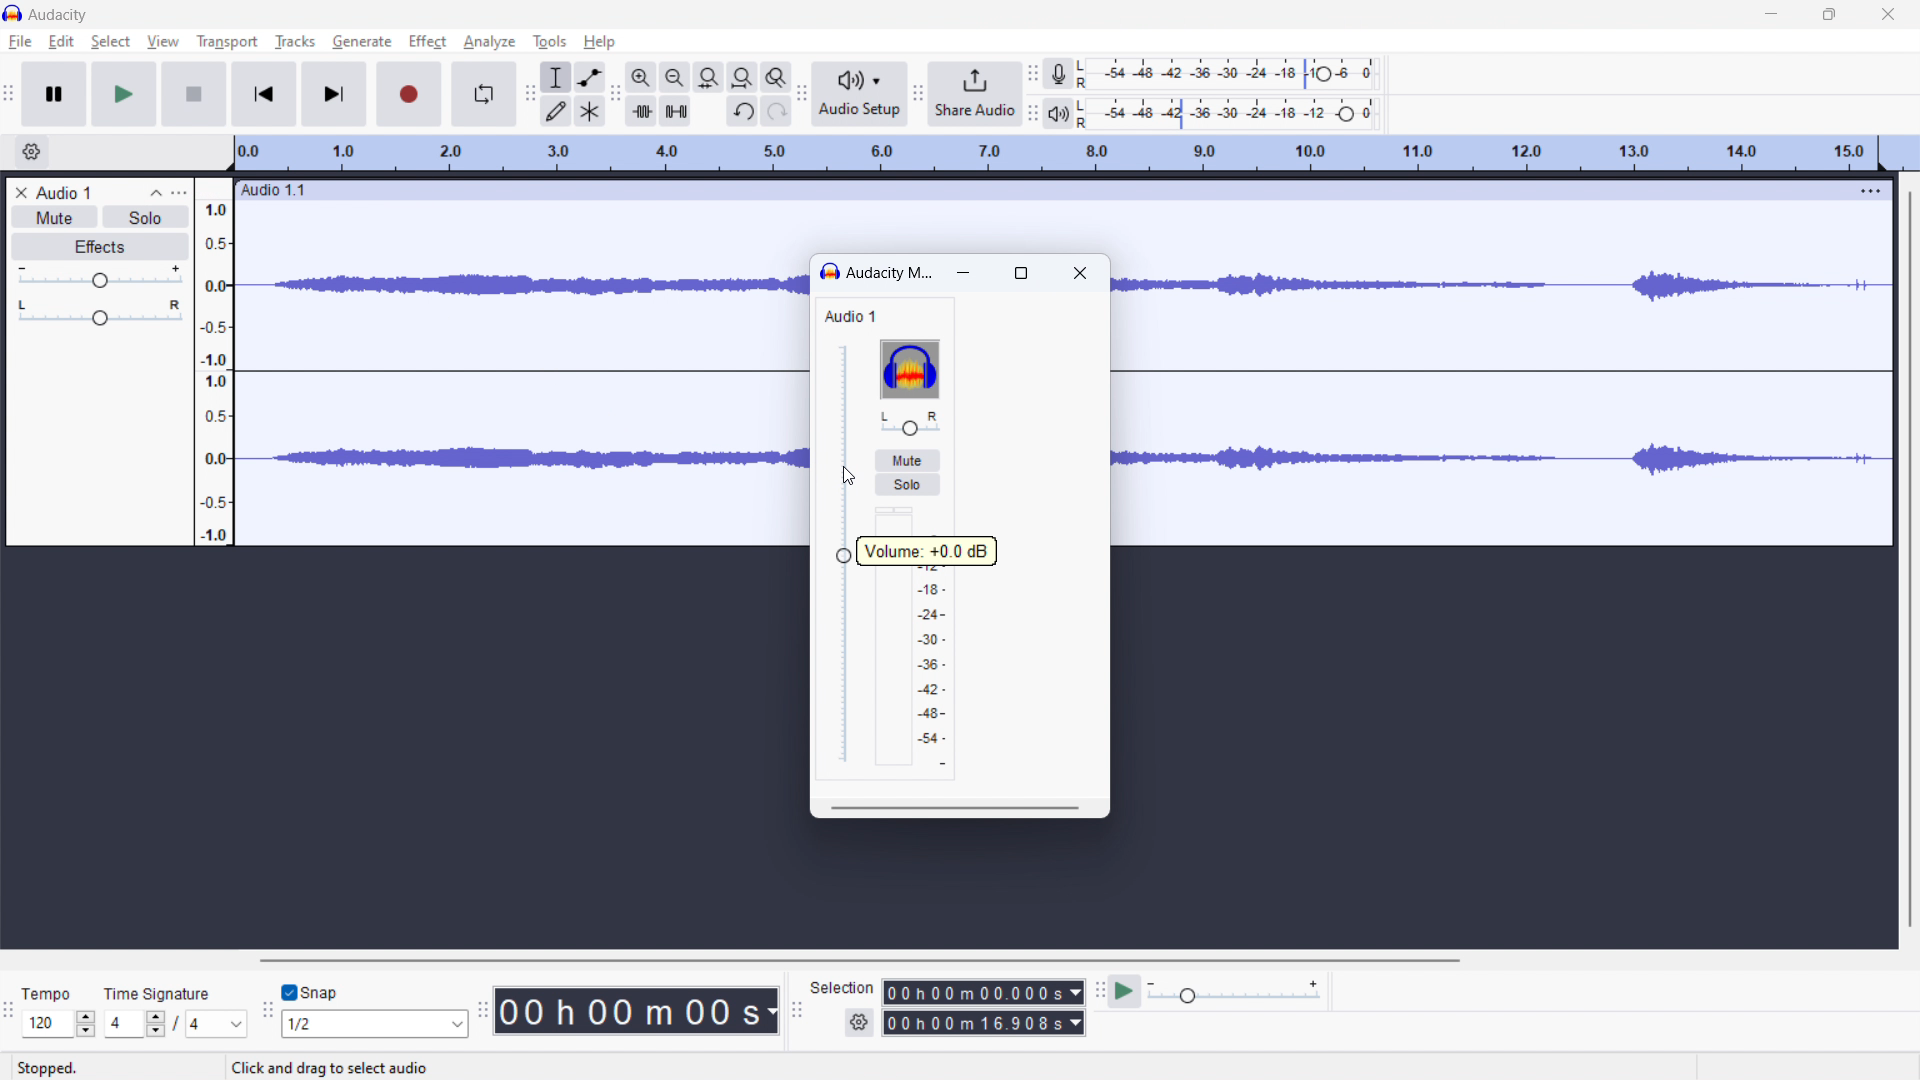 This screenshot has width=1920, height=1080. I want to click on play, so click(124, 94).